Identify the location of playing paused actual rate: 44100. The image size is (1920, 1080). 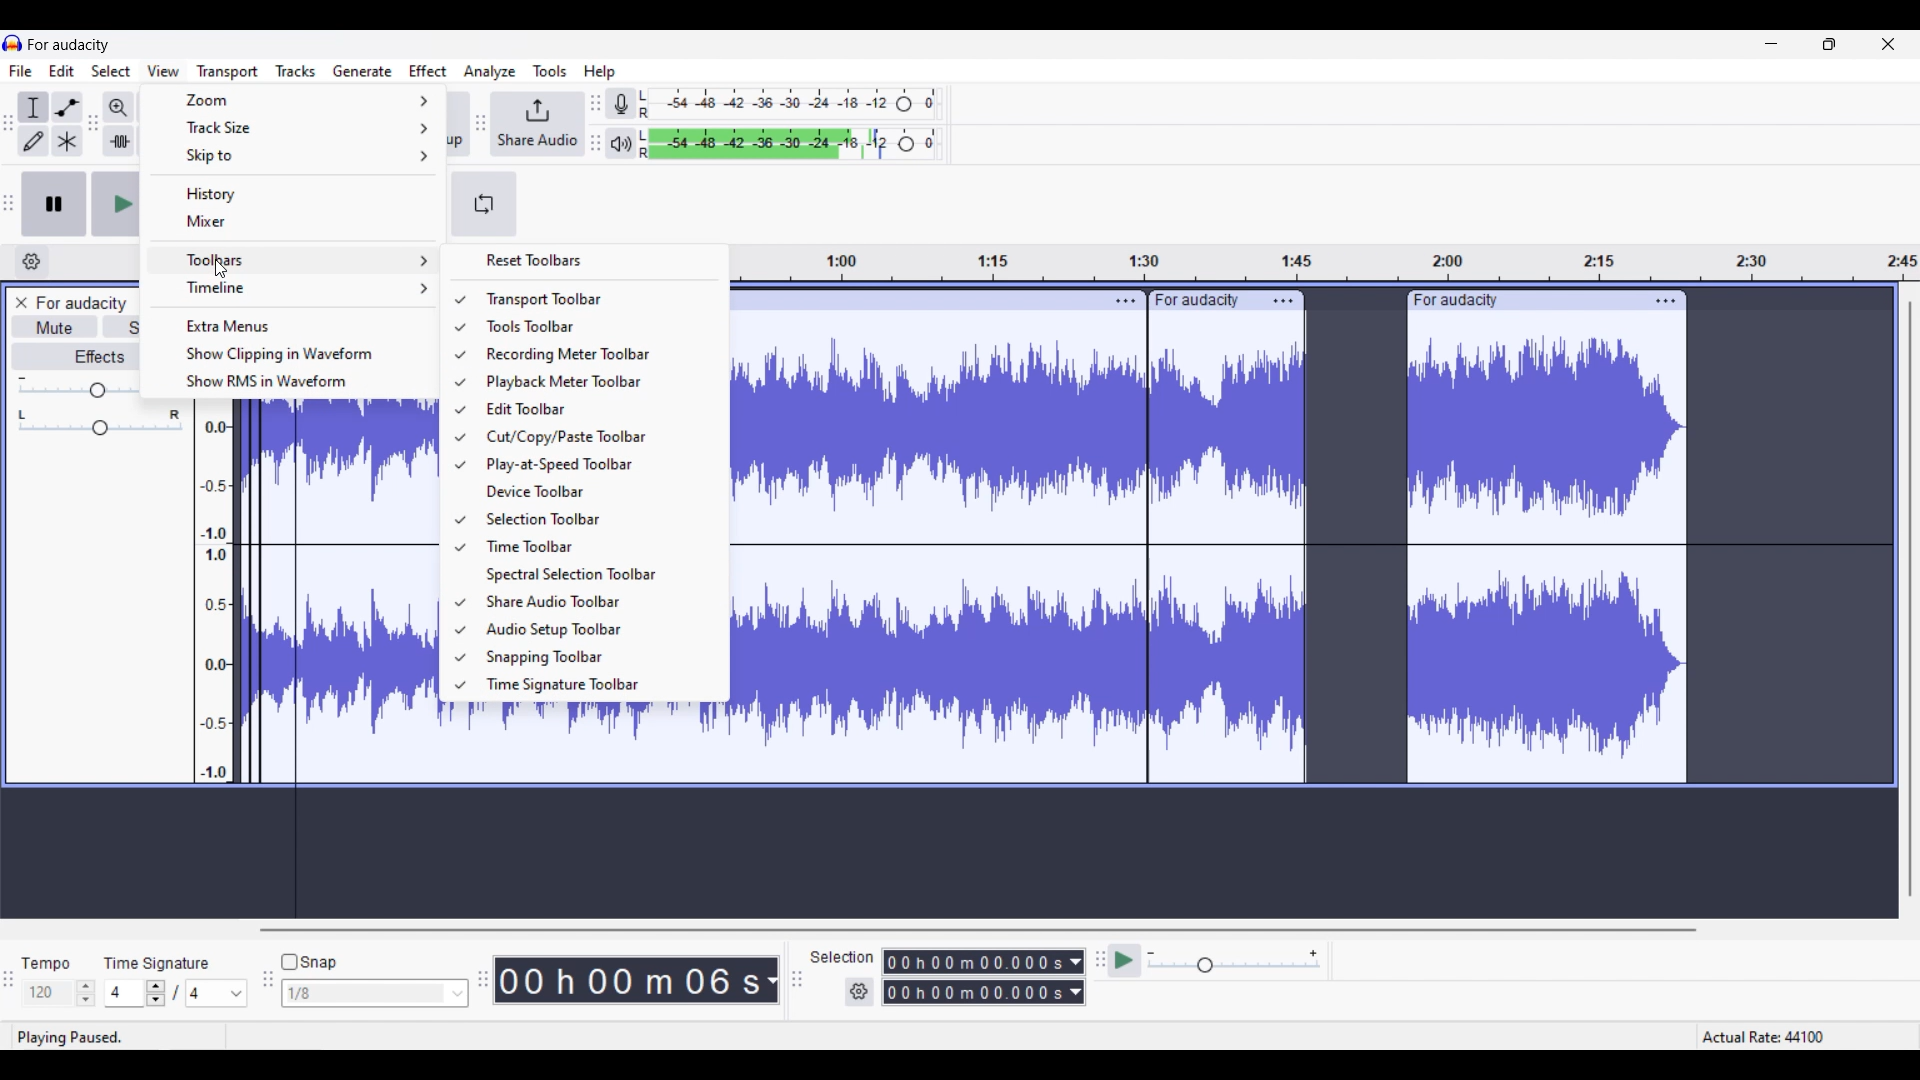
(951, 1036).